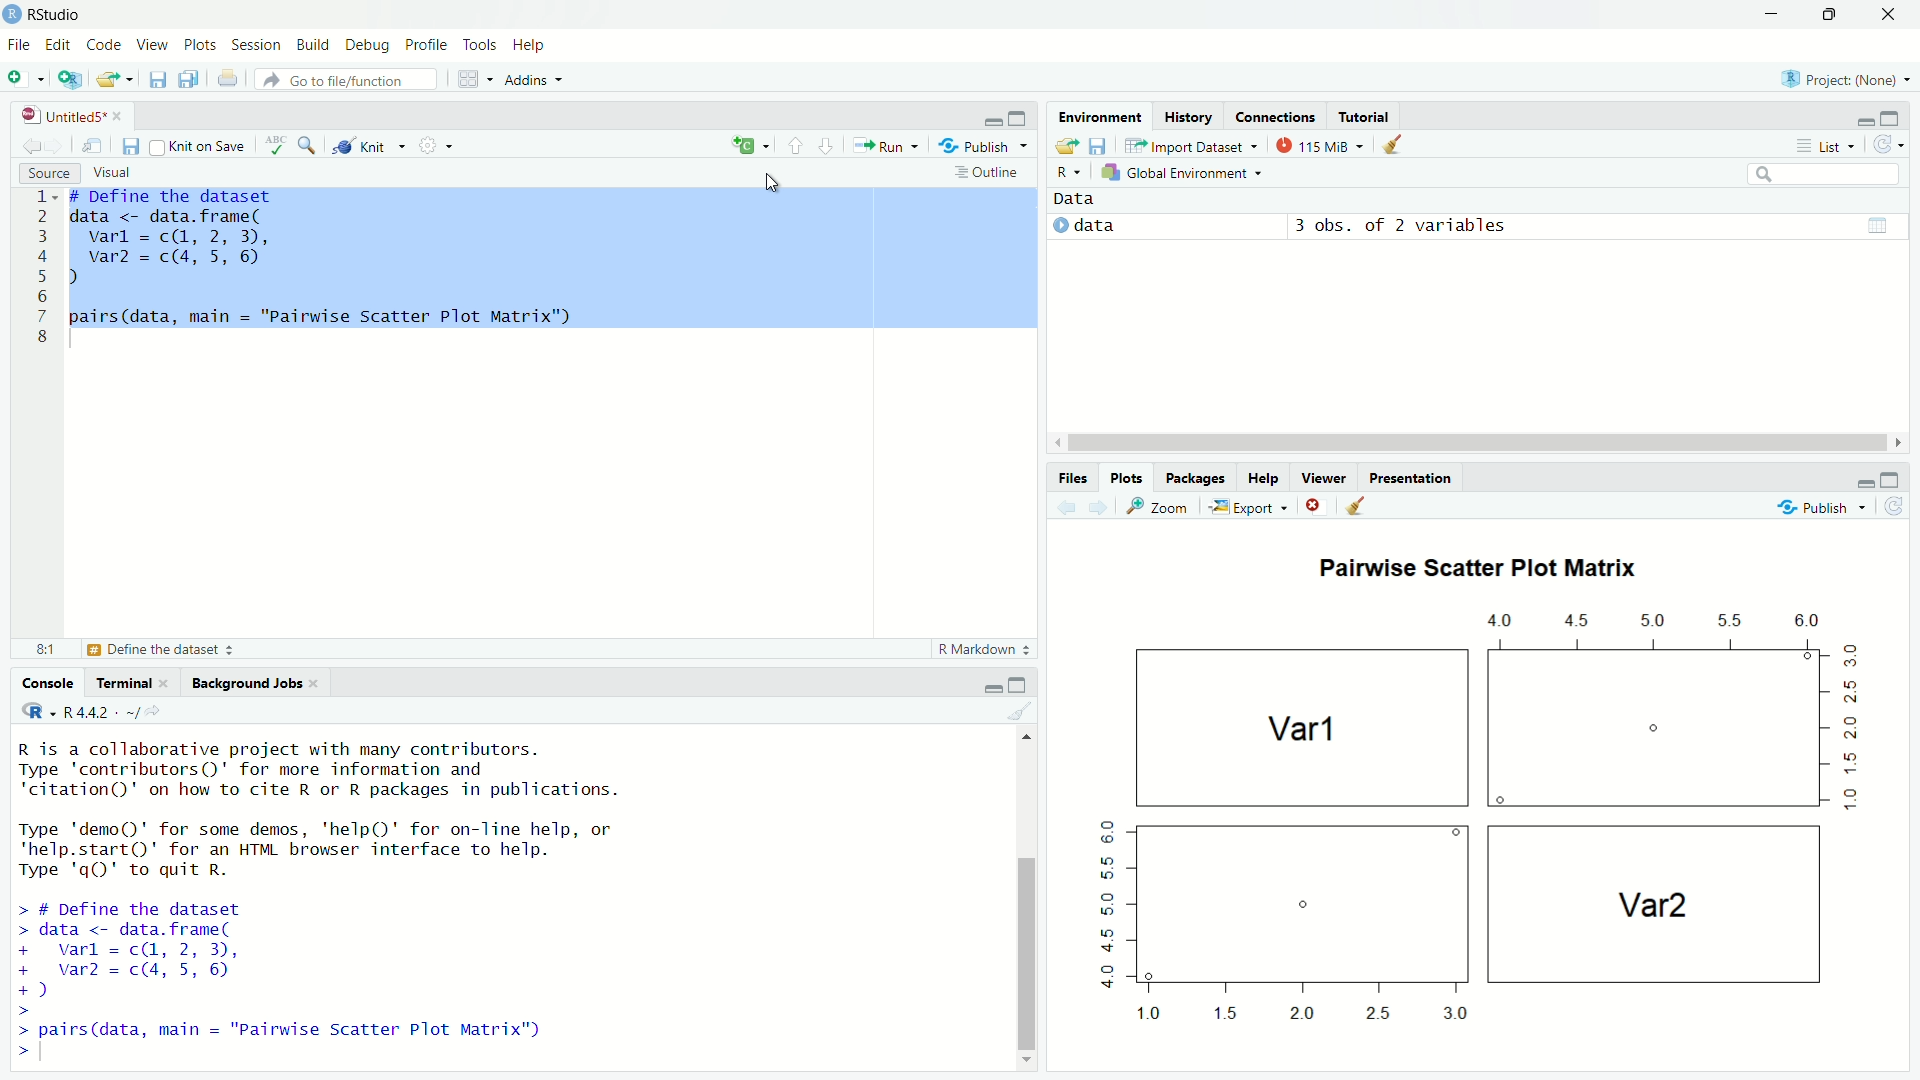 This screenshot has width=1920, height=1080. Describe the element at coordinates (1466, 823) in the screenshot. I see `Plot` at that location.